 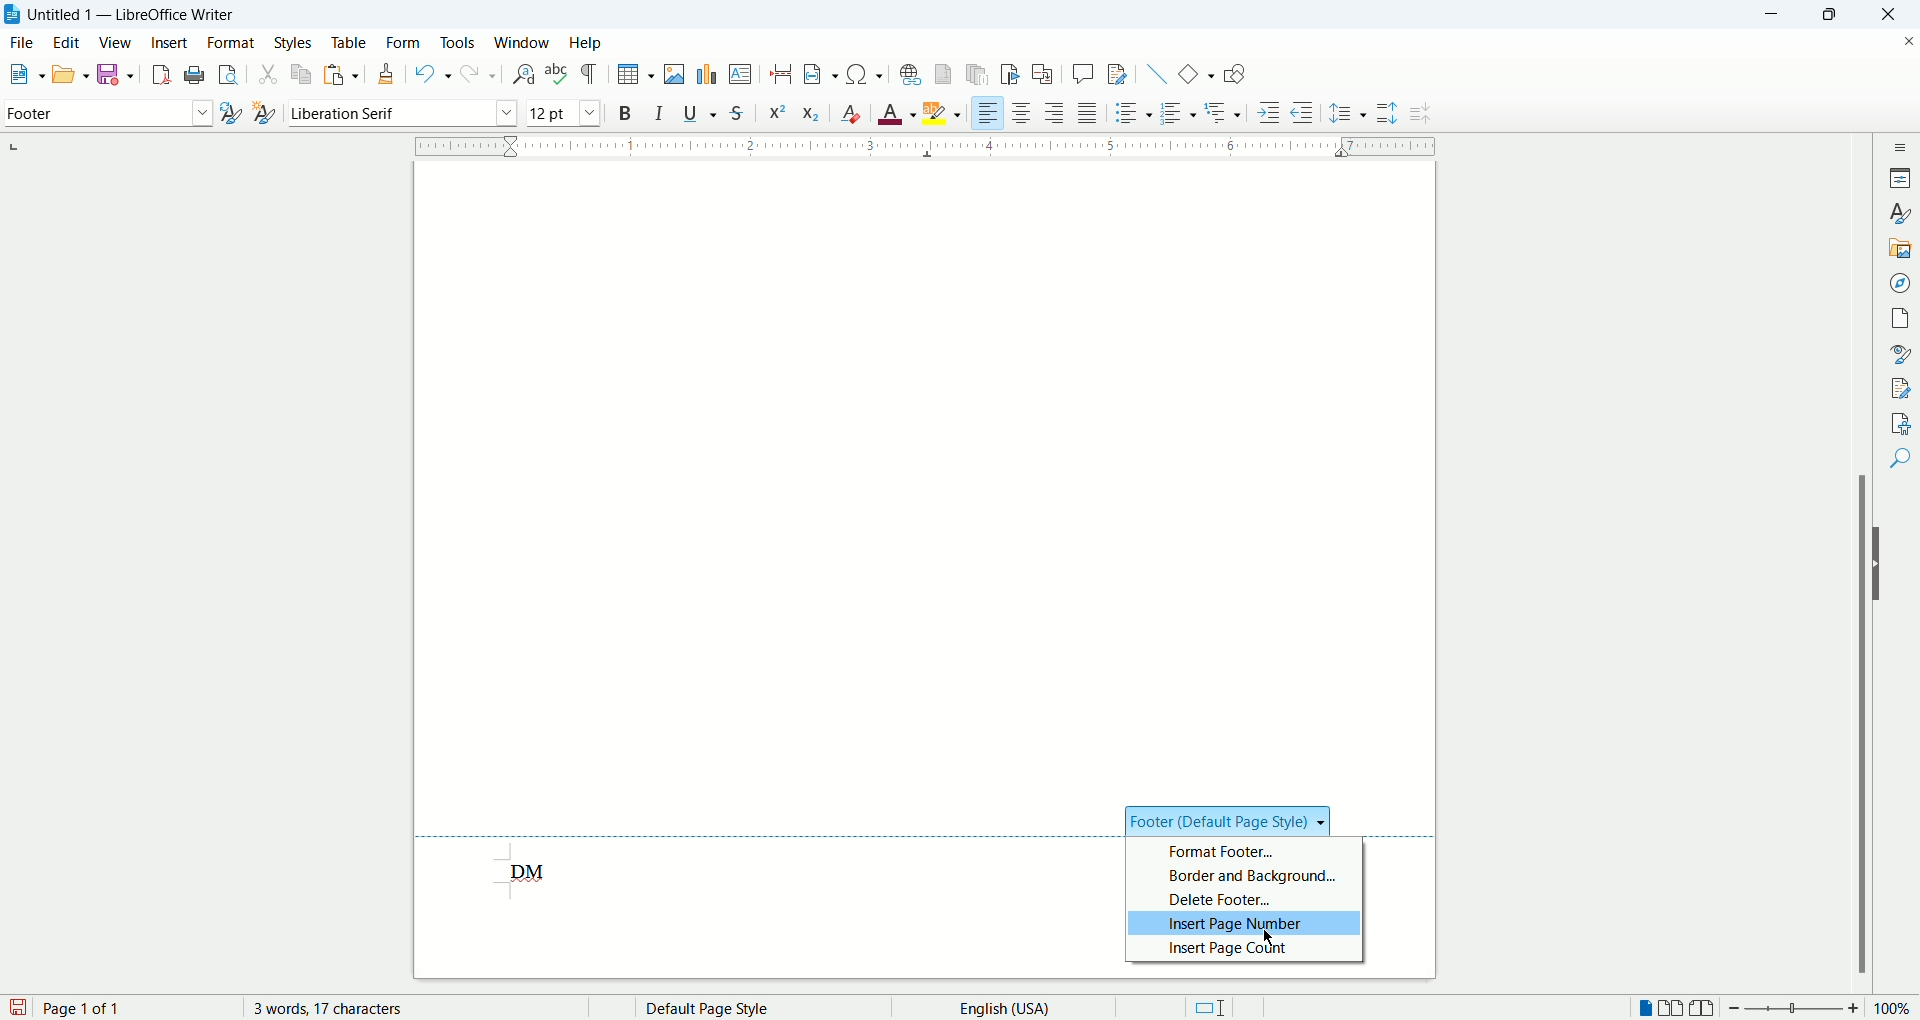 What do you see at coordinates (135, 1008) in the screenshot?
I see `page number` at bounding box center [135, 1008].